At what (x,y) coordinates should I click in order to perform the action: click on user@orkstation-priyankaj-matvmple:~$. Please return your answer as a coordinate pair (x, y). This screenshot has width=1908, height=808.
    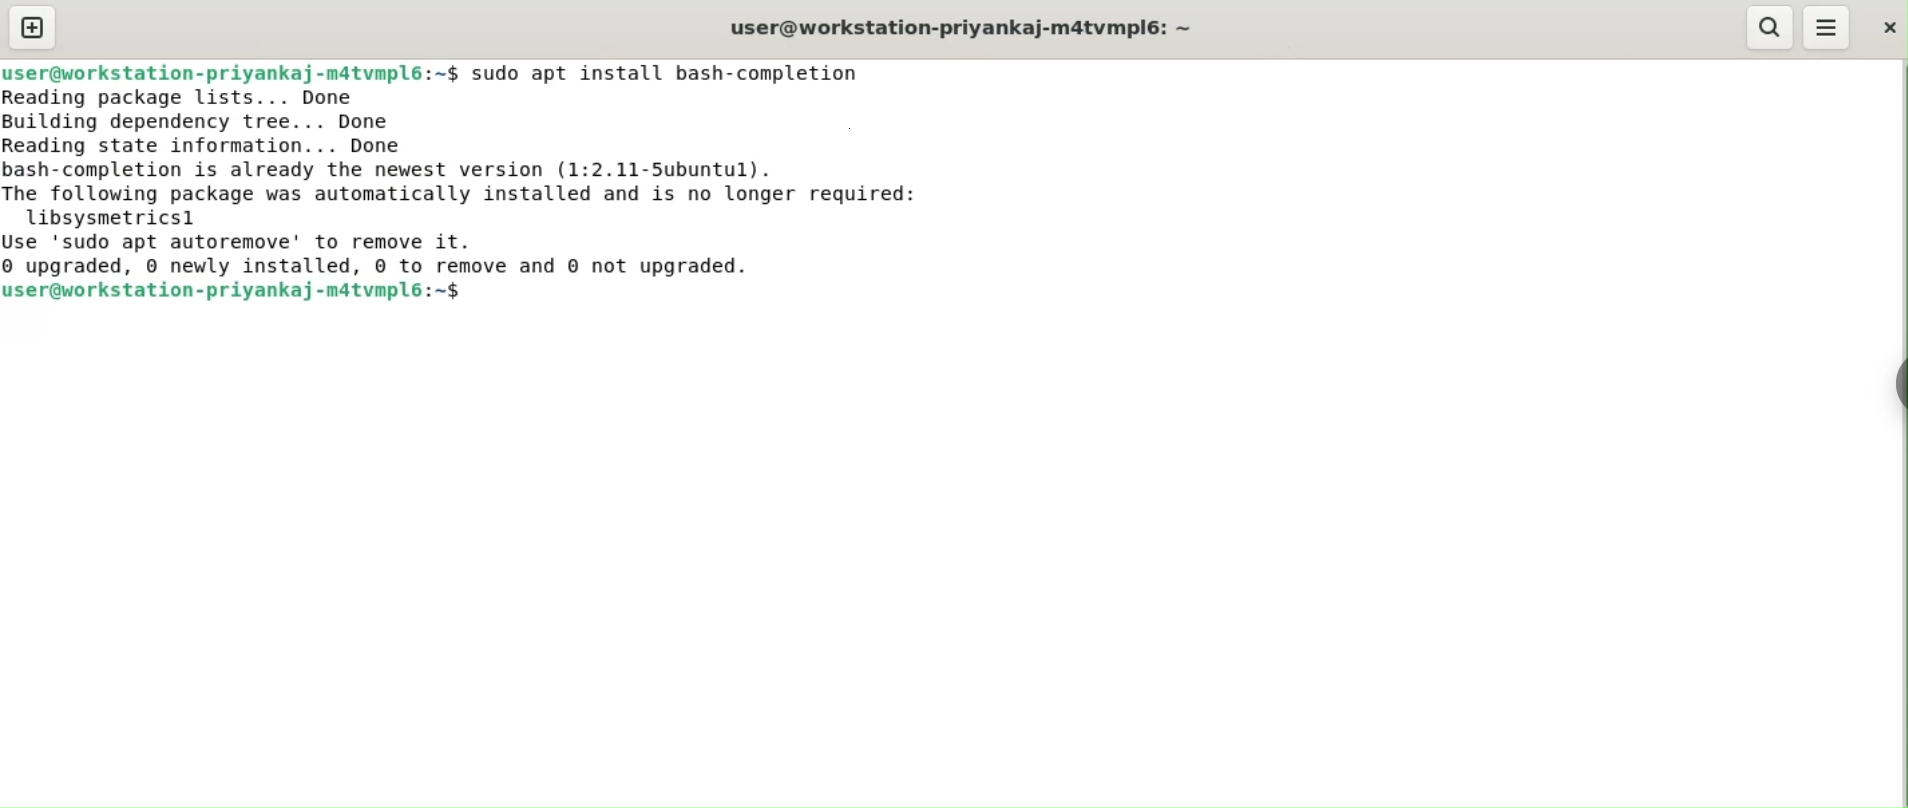
    Looking at the image, I should click on (253, 294).